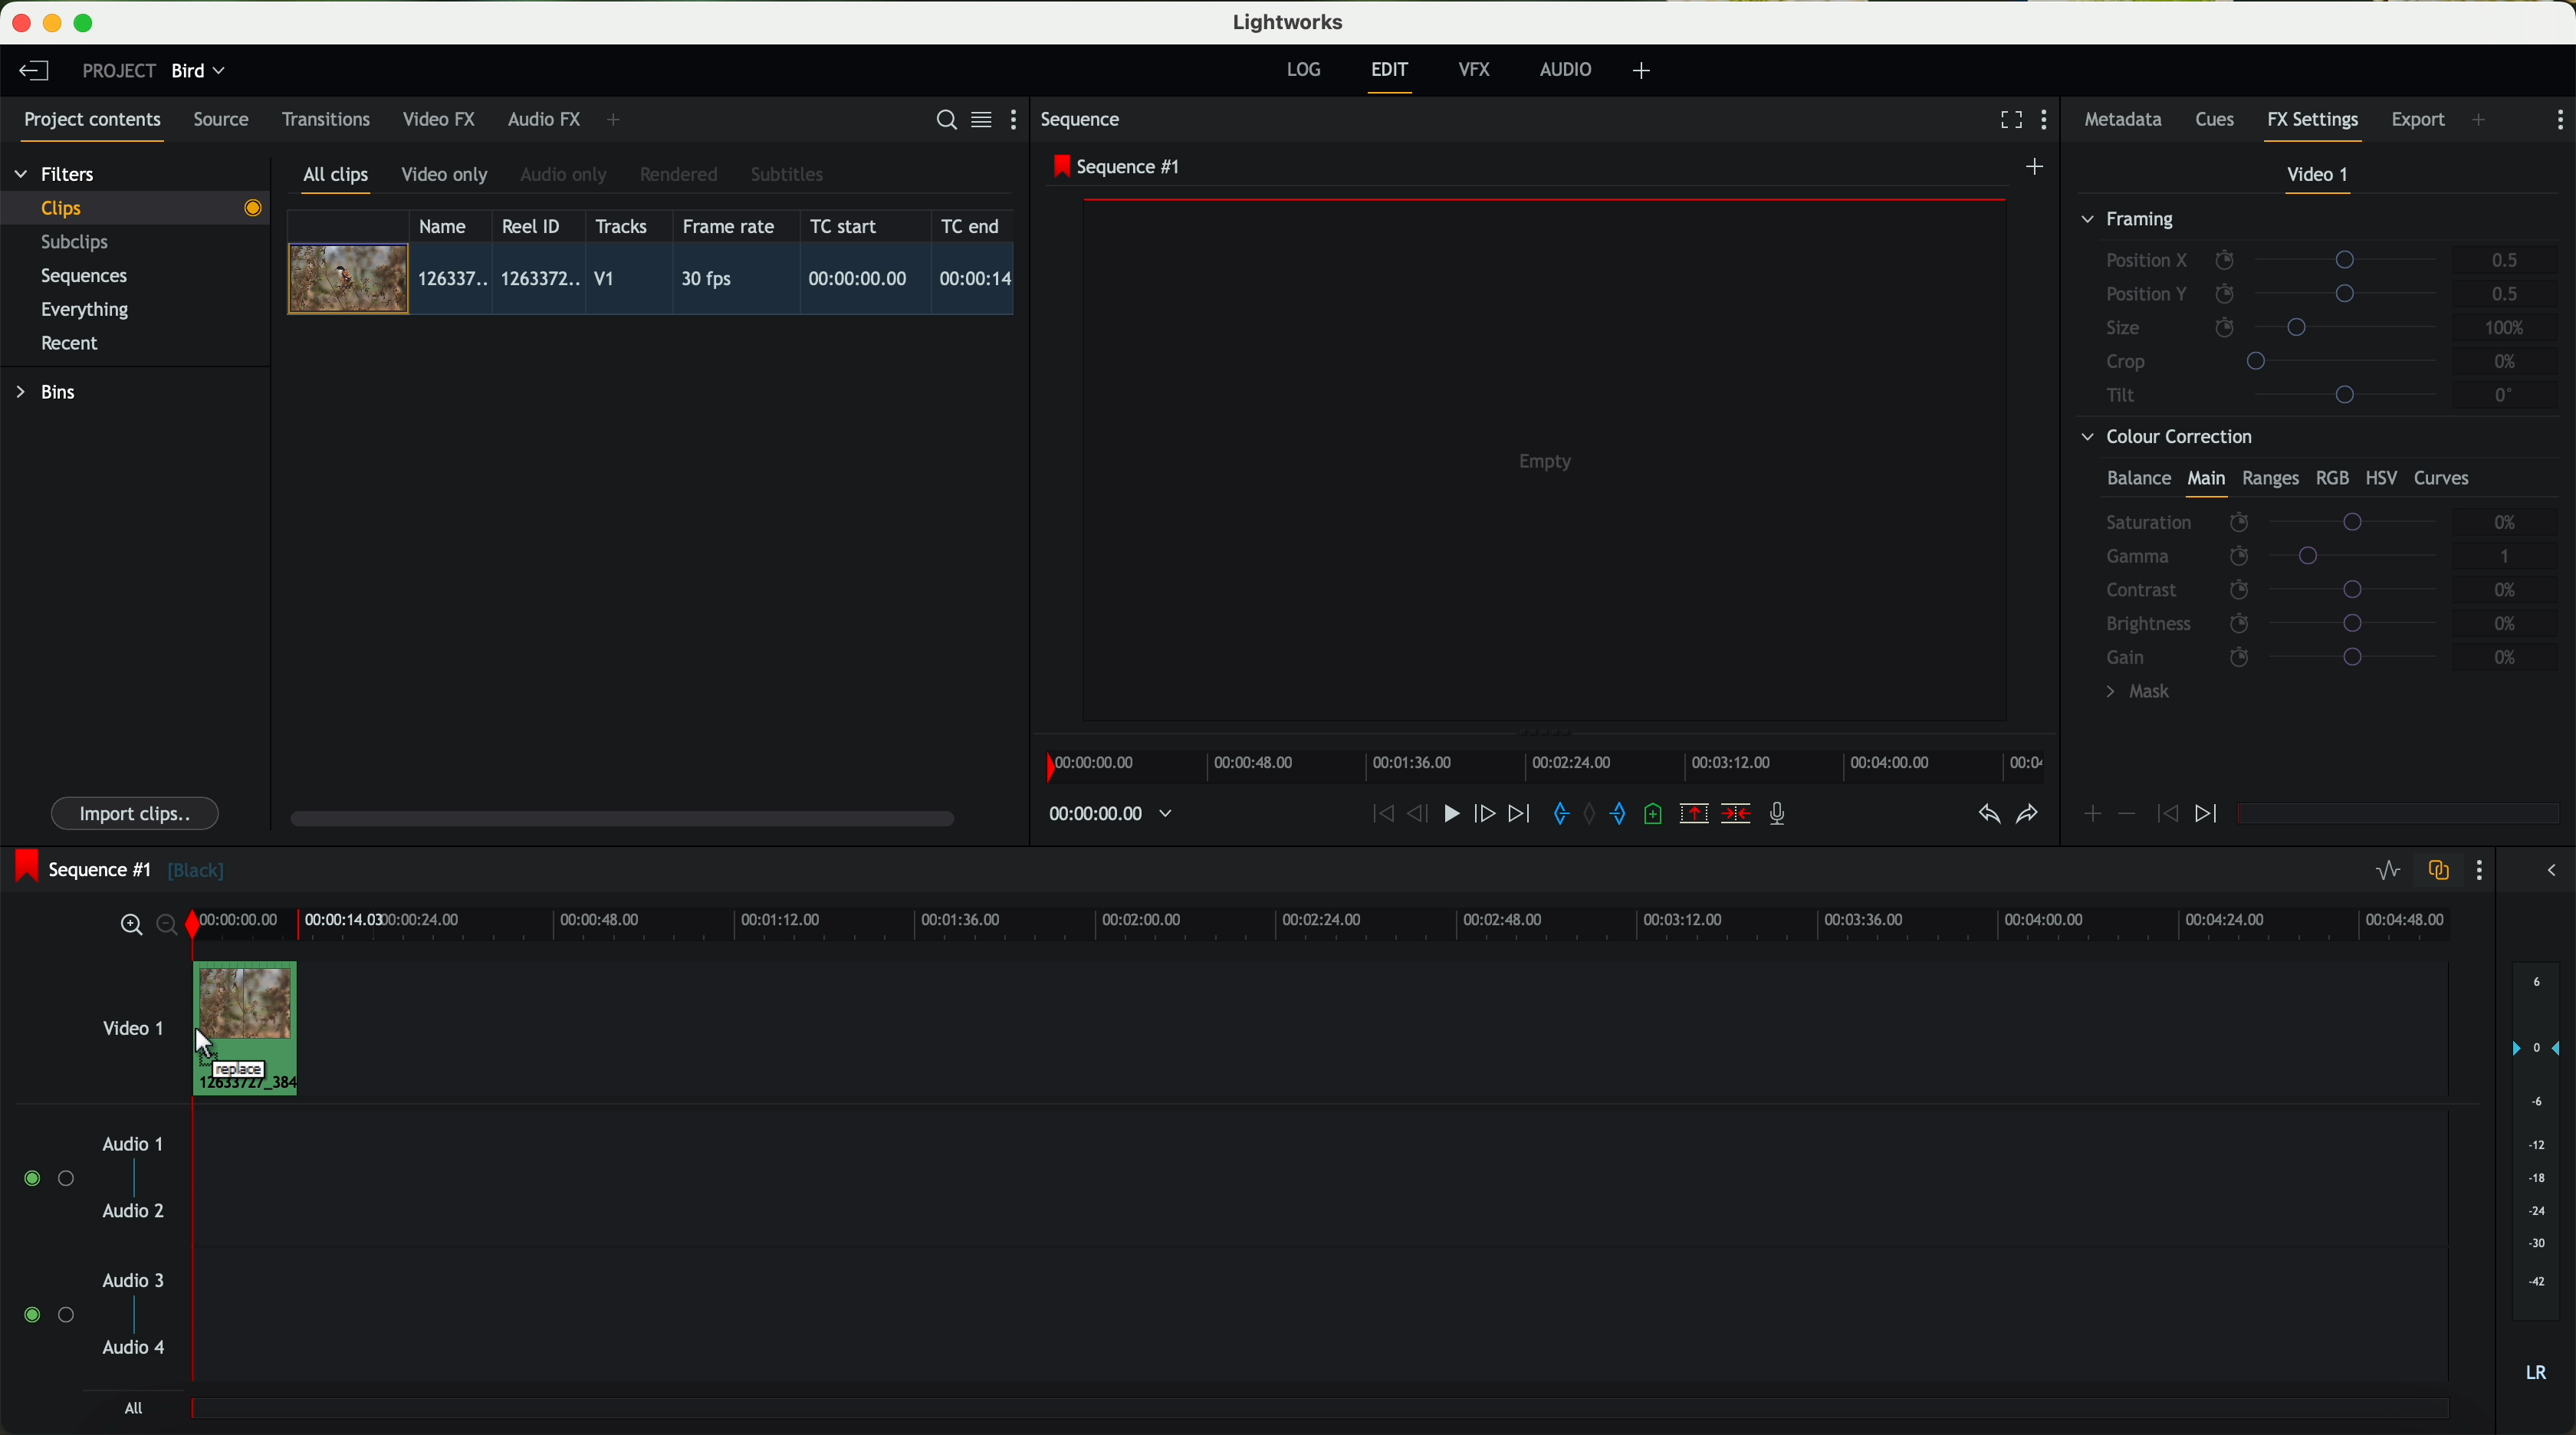 This screenshot has height=1435, width=2576. What do you see at coordinates (129, 1027) in the screenshot?
I see `video 1` at bounding box center [129, 1027].